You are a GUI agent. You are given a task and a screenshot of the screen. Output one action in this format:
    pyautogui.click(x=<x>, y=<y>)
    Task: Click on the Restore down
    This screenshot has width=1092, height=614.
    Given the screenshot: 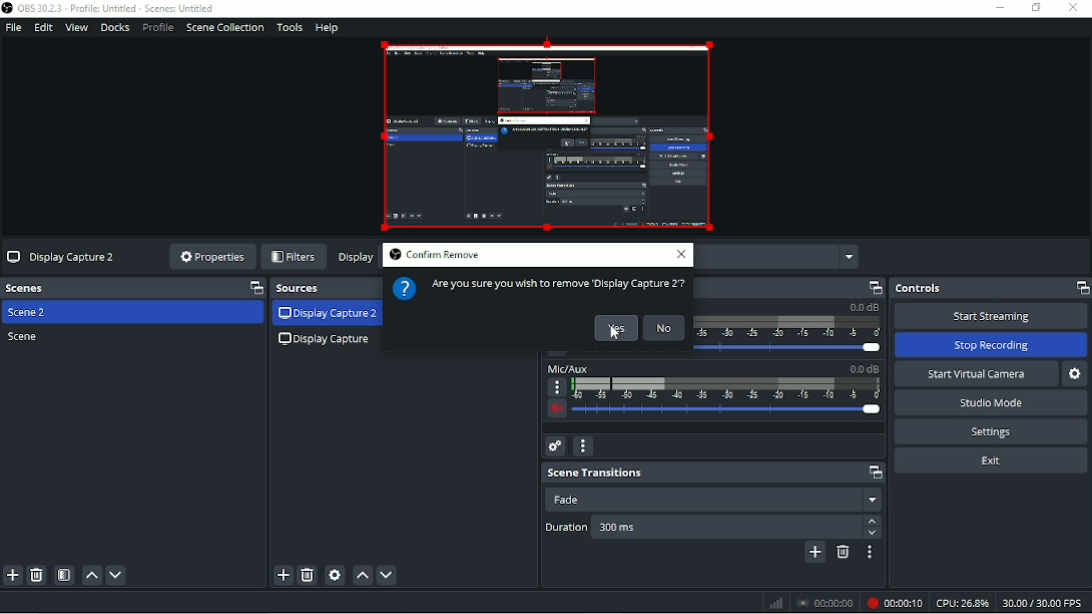 What is the action you would take?
    pyautogui.click(x=1035, y=8)
    